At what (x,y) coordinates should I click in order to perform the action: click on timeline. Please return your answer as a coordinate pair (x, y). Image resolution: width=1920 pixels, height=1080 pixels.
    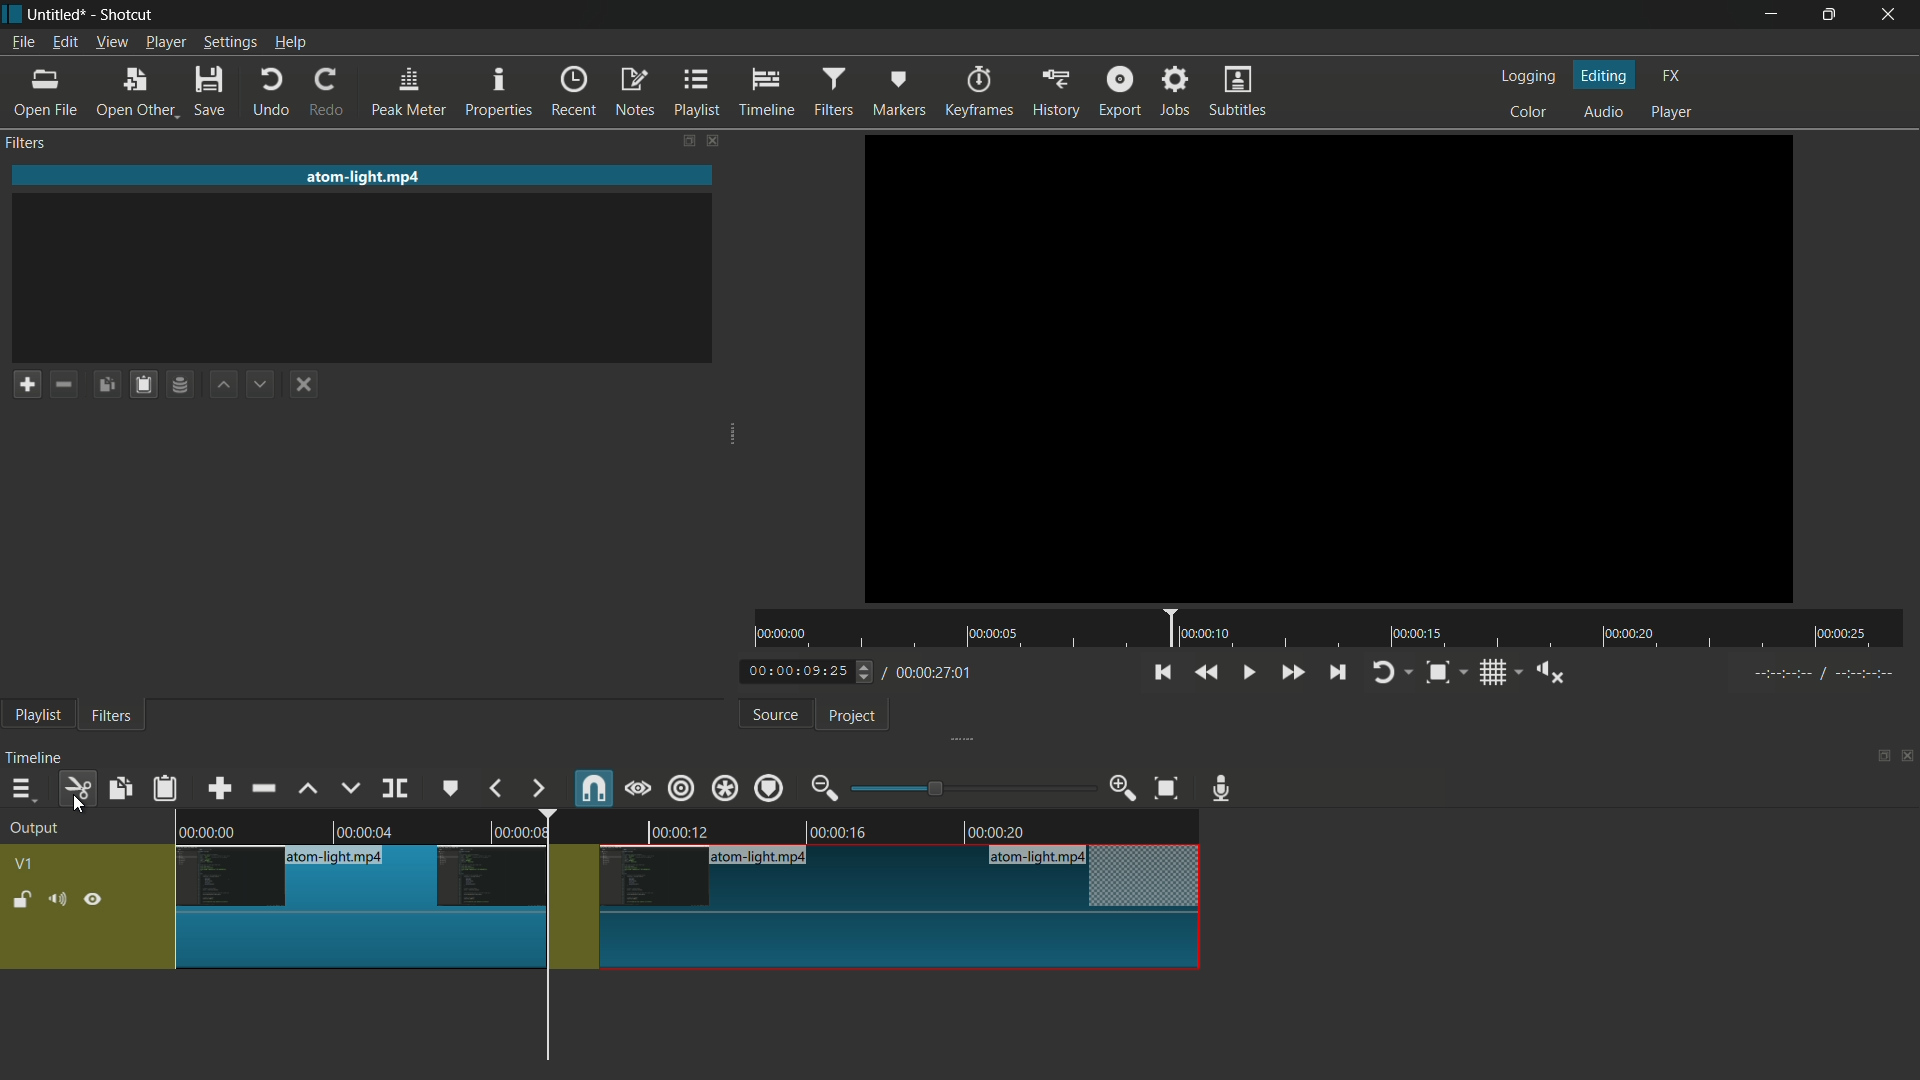
    Looking at the image, I should click on (37, 758).